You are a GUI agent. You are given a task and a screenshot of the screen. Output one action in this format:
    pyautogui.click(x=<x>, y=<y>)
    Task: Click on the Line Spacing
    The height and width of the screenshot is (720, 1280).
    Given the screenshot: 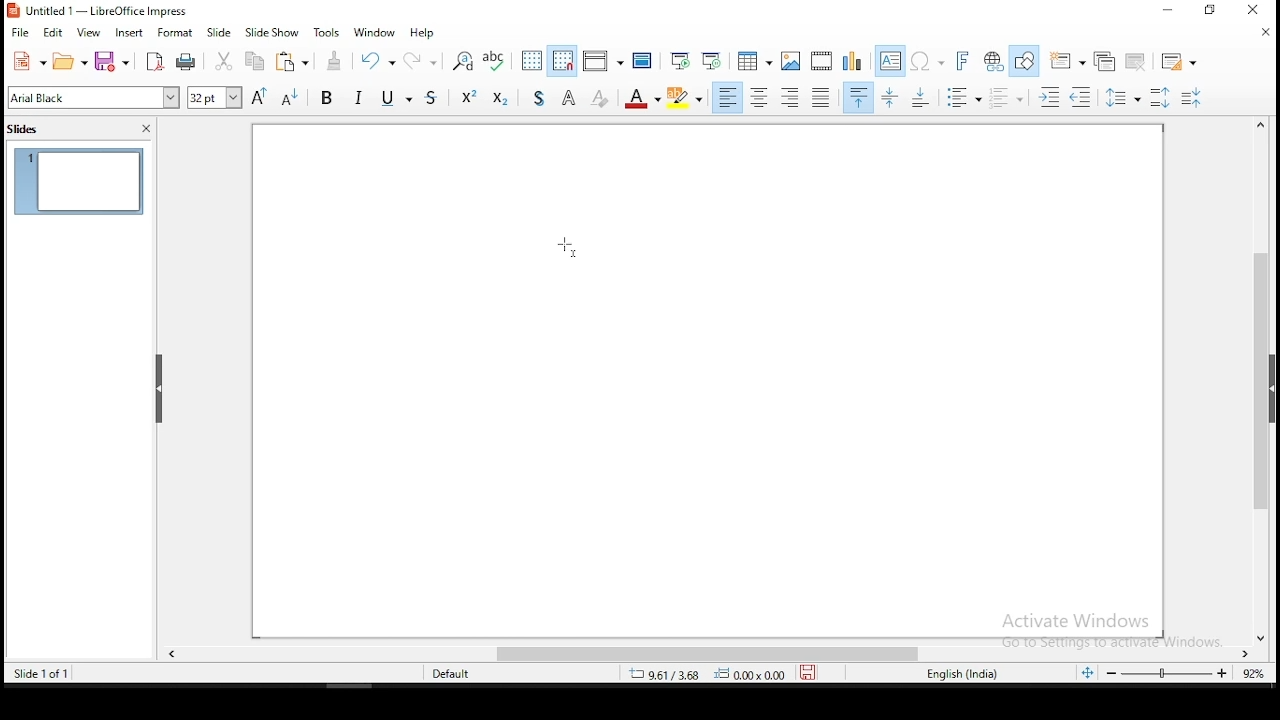 What is the action you would take?
    pyautogui.click(x=1124, y=97)
    